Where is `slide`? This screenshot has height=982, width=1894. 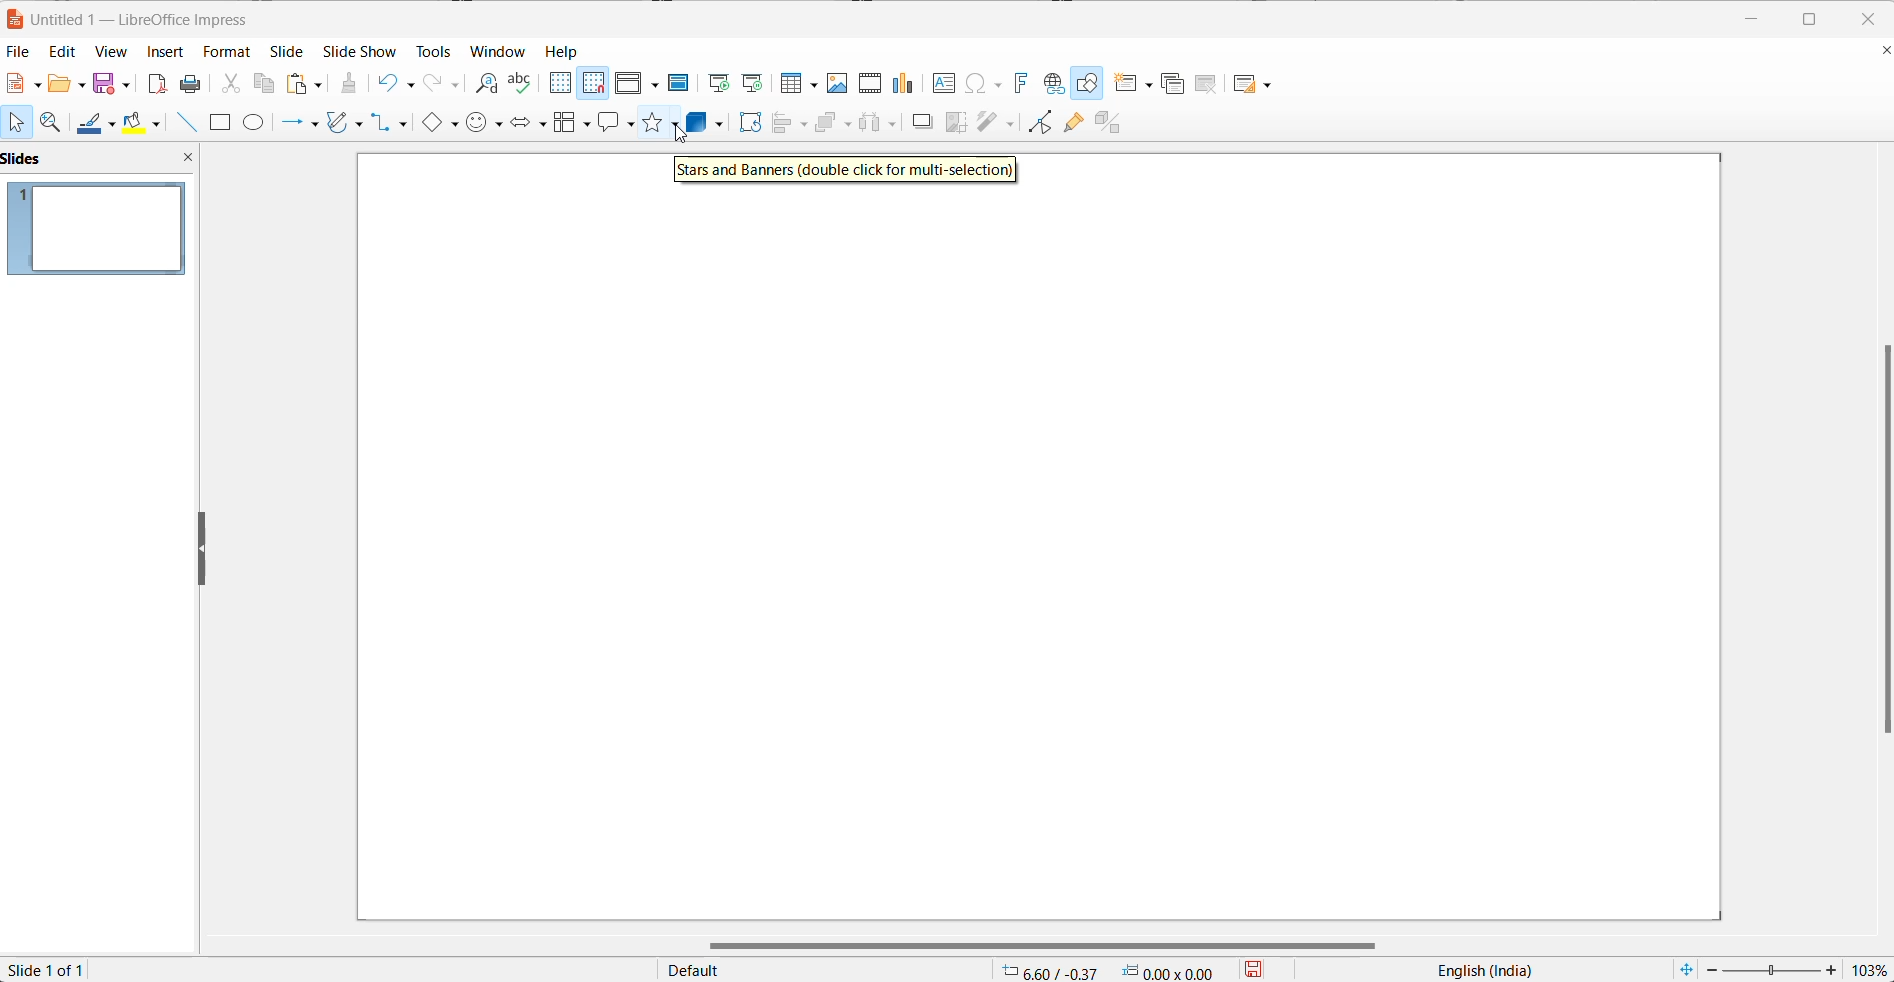 slide is located at coordinates (293, 50).